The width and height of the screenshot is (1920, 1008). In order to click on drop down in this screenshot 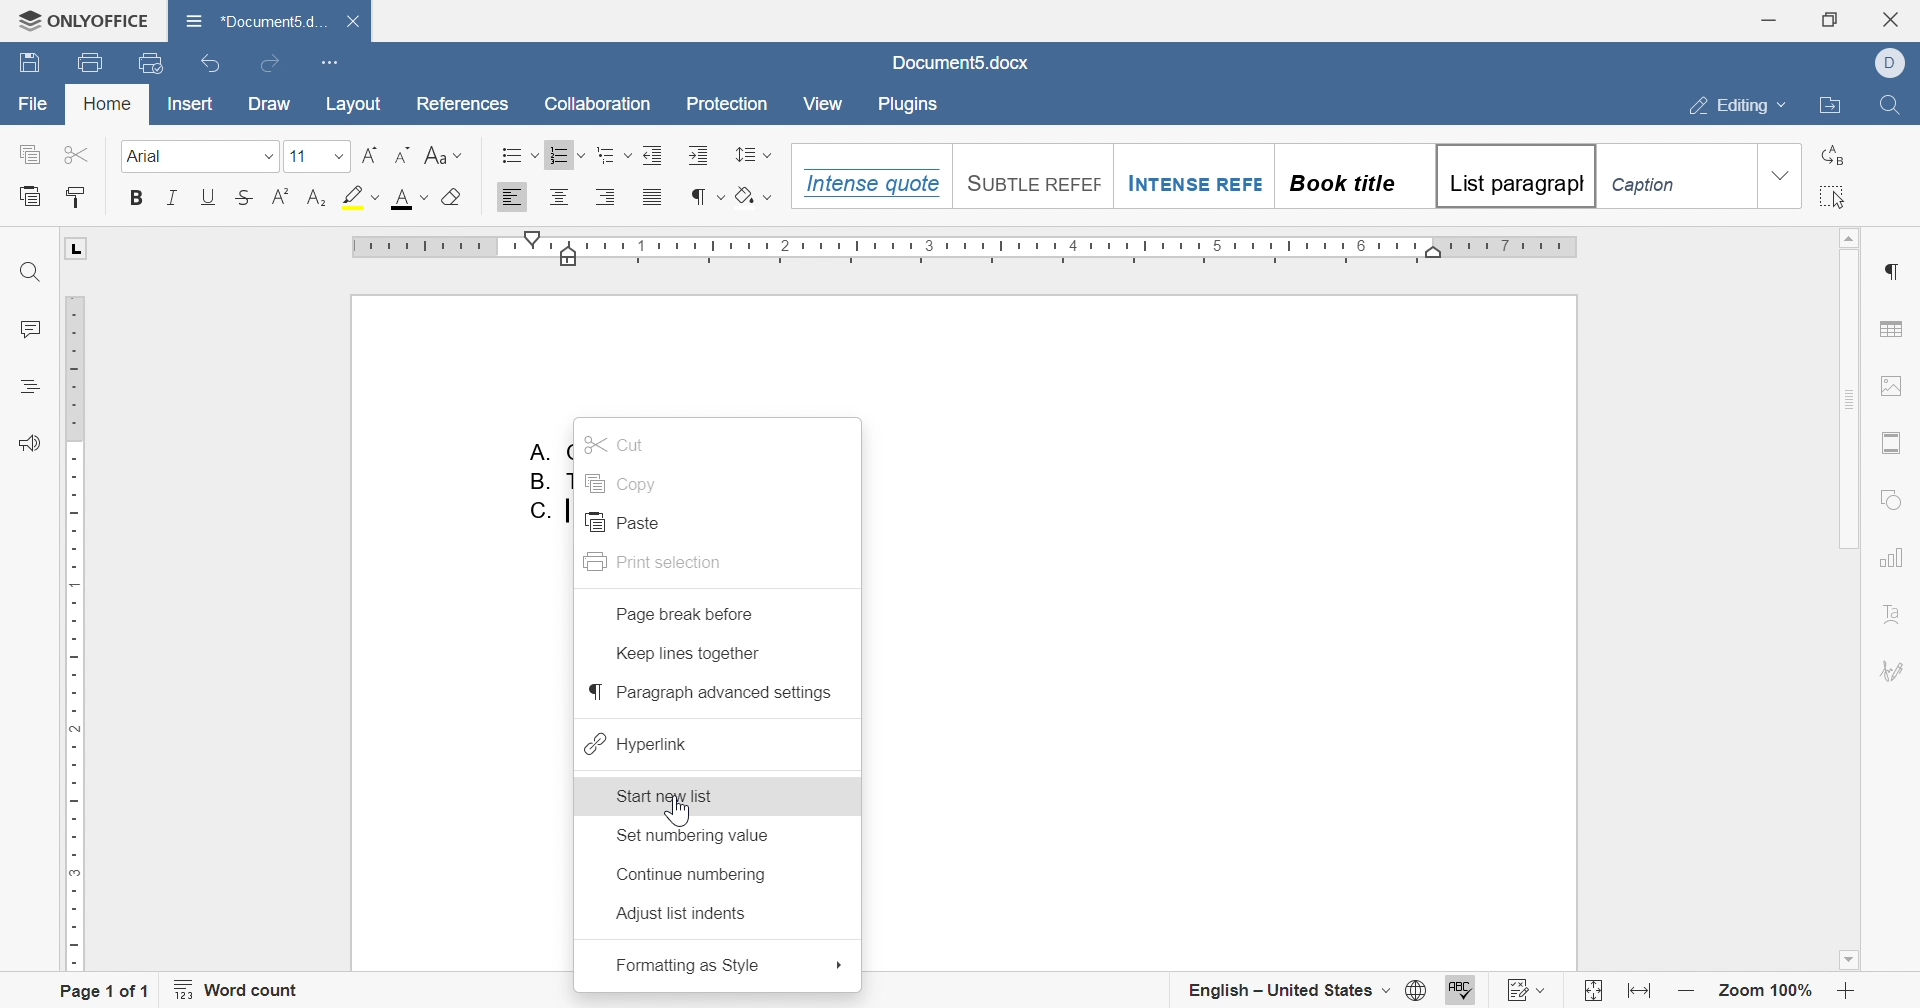, I will do `click(1780, 176)`.